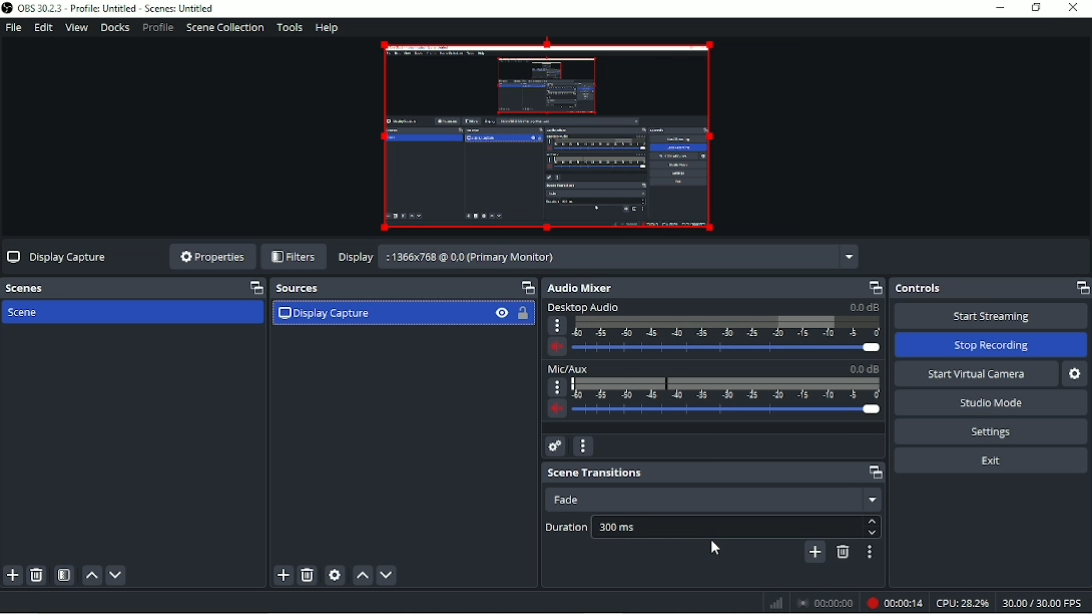 The width and height of the screenshot is (1092, 614). What do you see at coordinates (386, 575) in the screenshot?
I see `Move source (s) down` at bounding box center [386, 575].